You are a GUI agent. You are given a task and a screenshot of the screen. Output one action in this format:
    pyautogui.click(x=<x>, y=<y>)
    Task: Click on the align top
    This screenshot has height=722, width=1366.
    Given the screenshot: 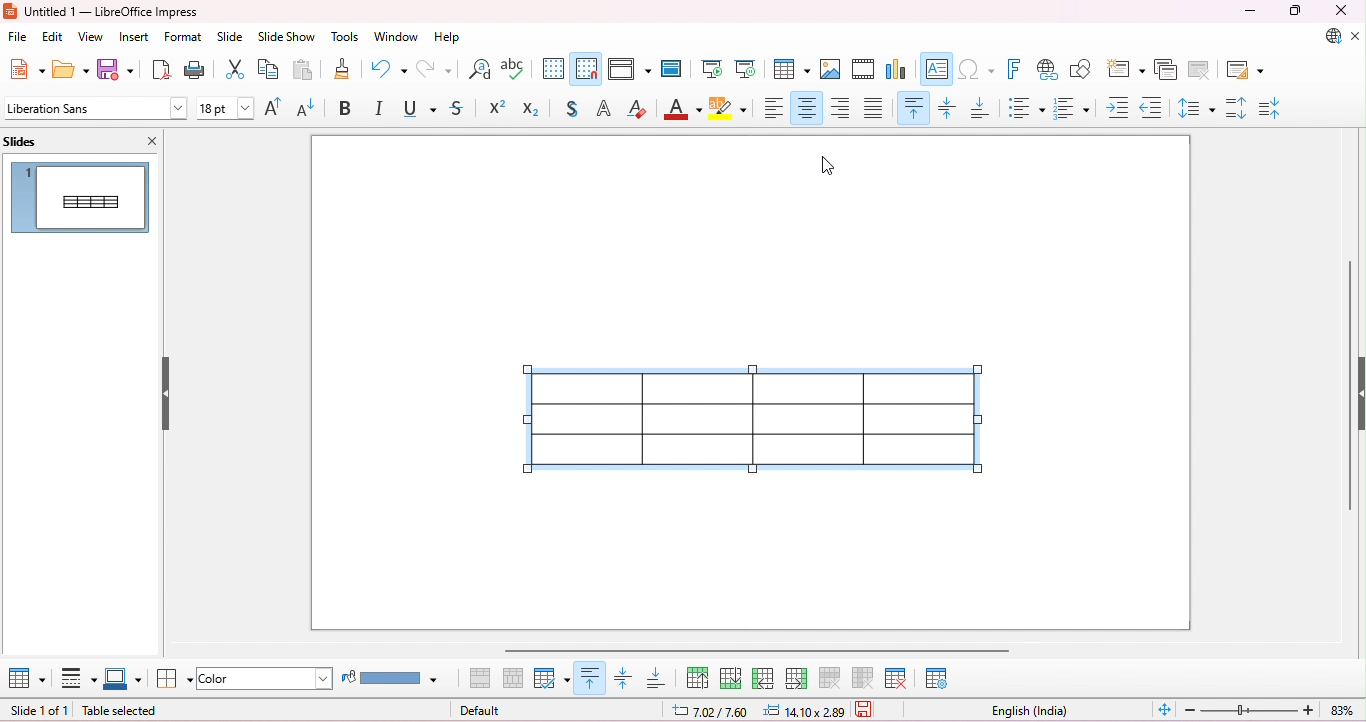 What is the action you would take?
    pyautogui.click(x=913, y=108)
    